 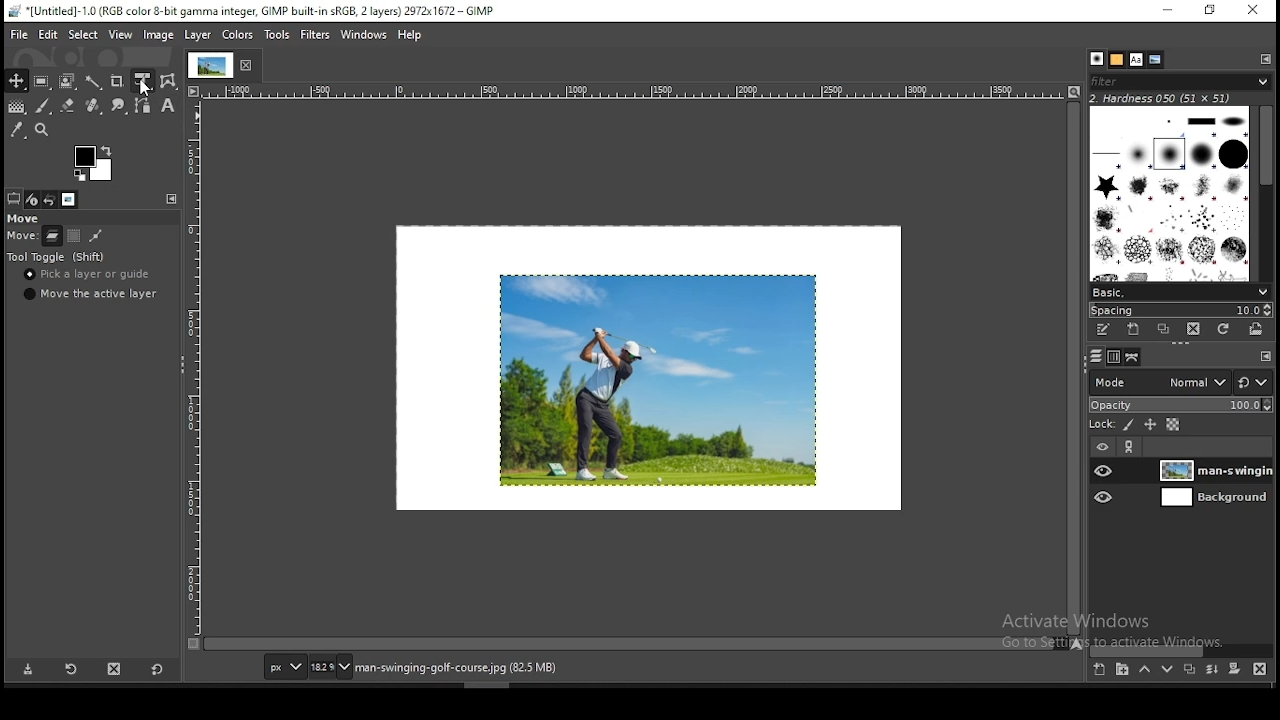 I want to click on pick a layer or guide, so click(x=87, y=277).